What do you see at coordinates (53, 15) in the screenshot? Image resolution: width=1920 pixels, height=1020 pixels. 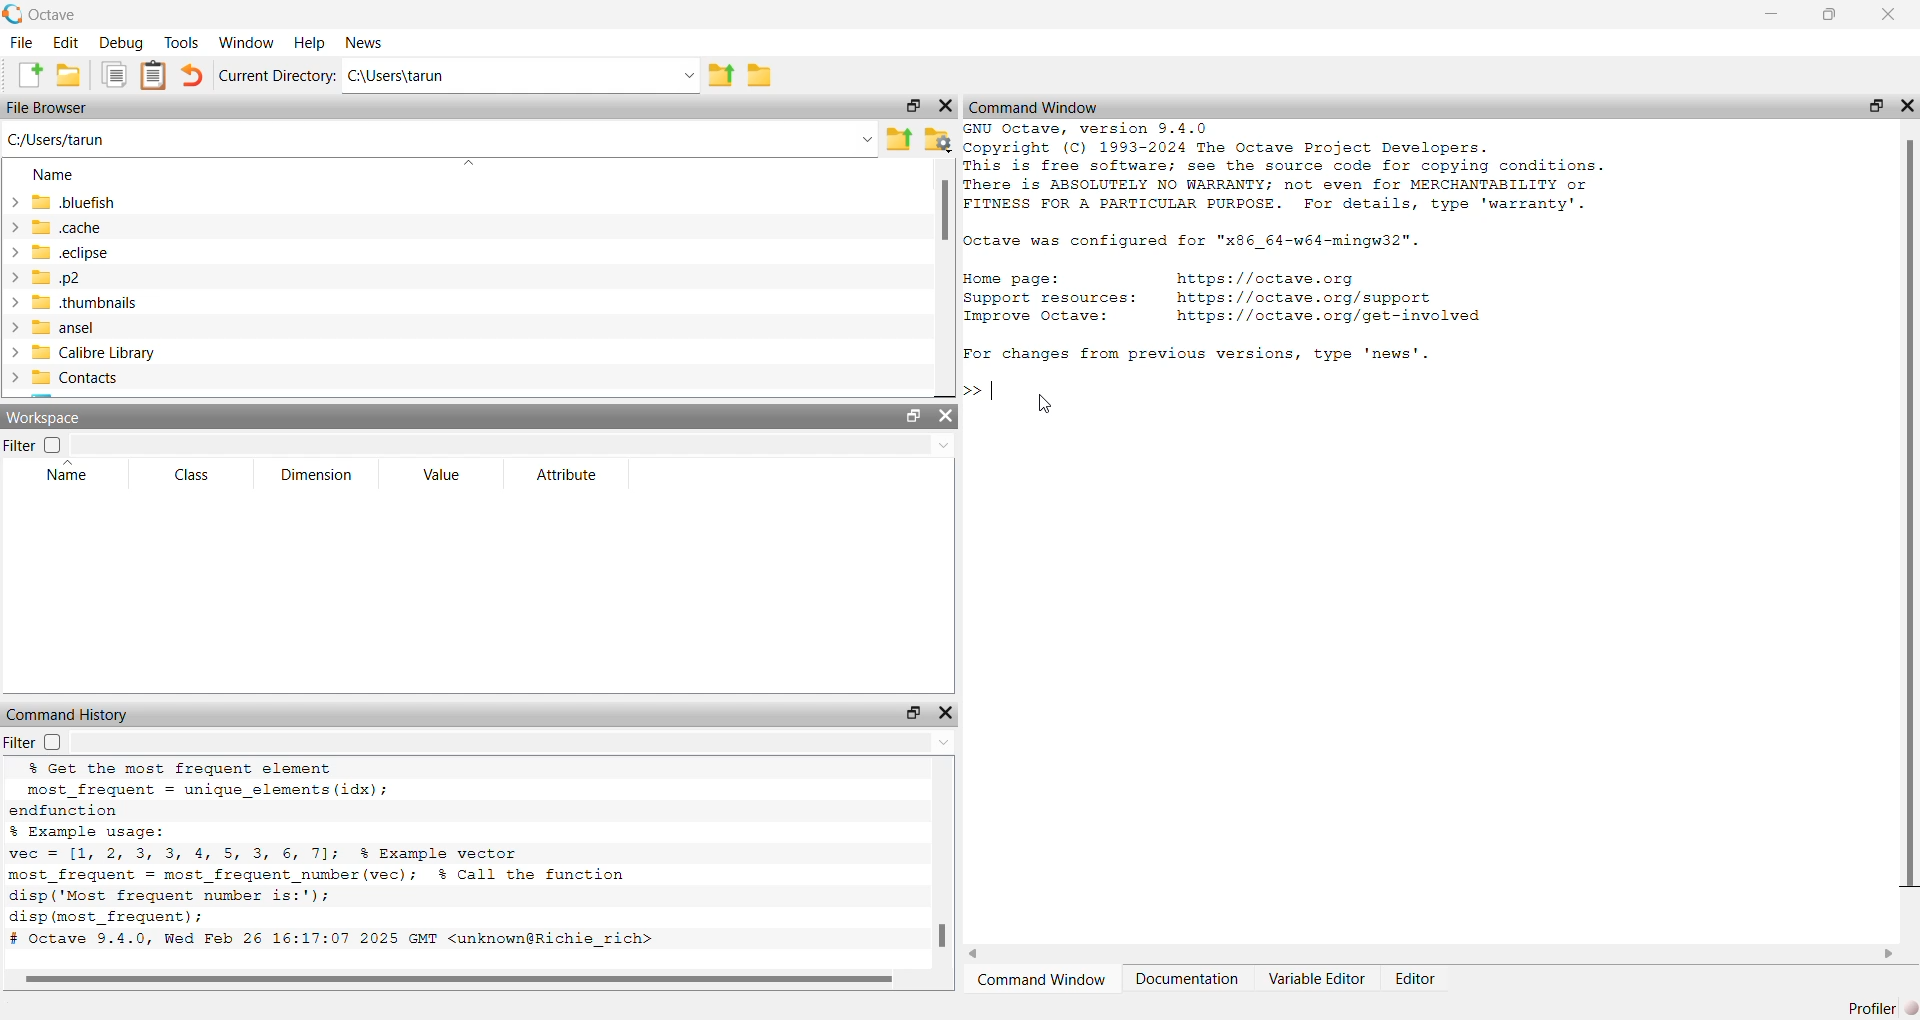 I see `Octave` at bounding box center [53, 15].